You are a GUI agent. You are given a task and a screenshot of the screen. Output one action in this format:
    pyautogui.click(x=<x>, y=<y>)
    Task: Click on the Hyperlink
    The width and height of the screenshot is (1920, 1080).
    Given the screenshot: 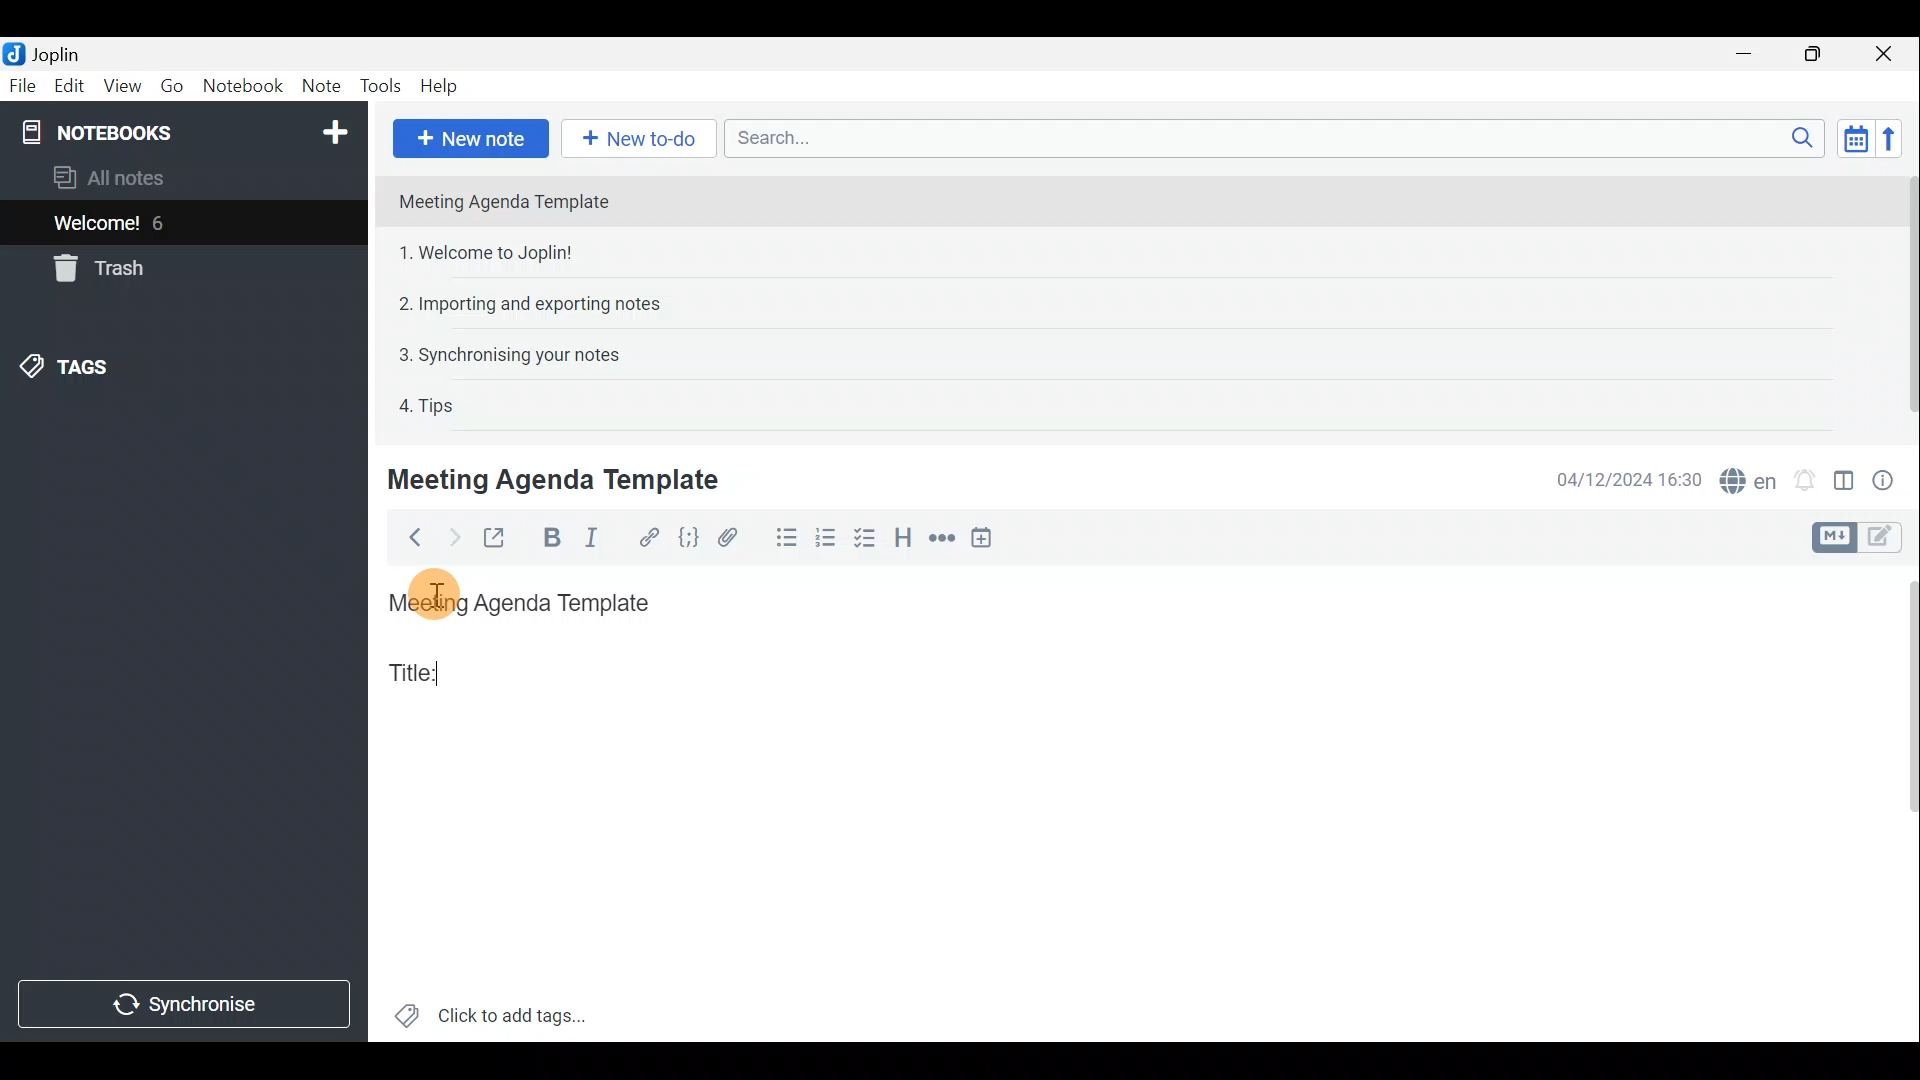 What is the action you would take?
    pyautogui.click(x=651, y=537)
    